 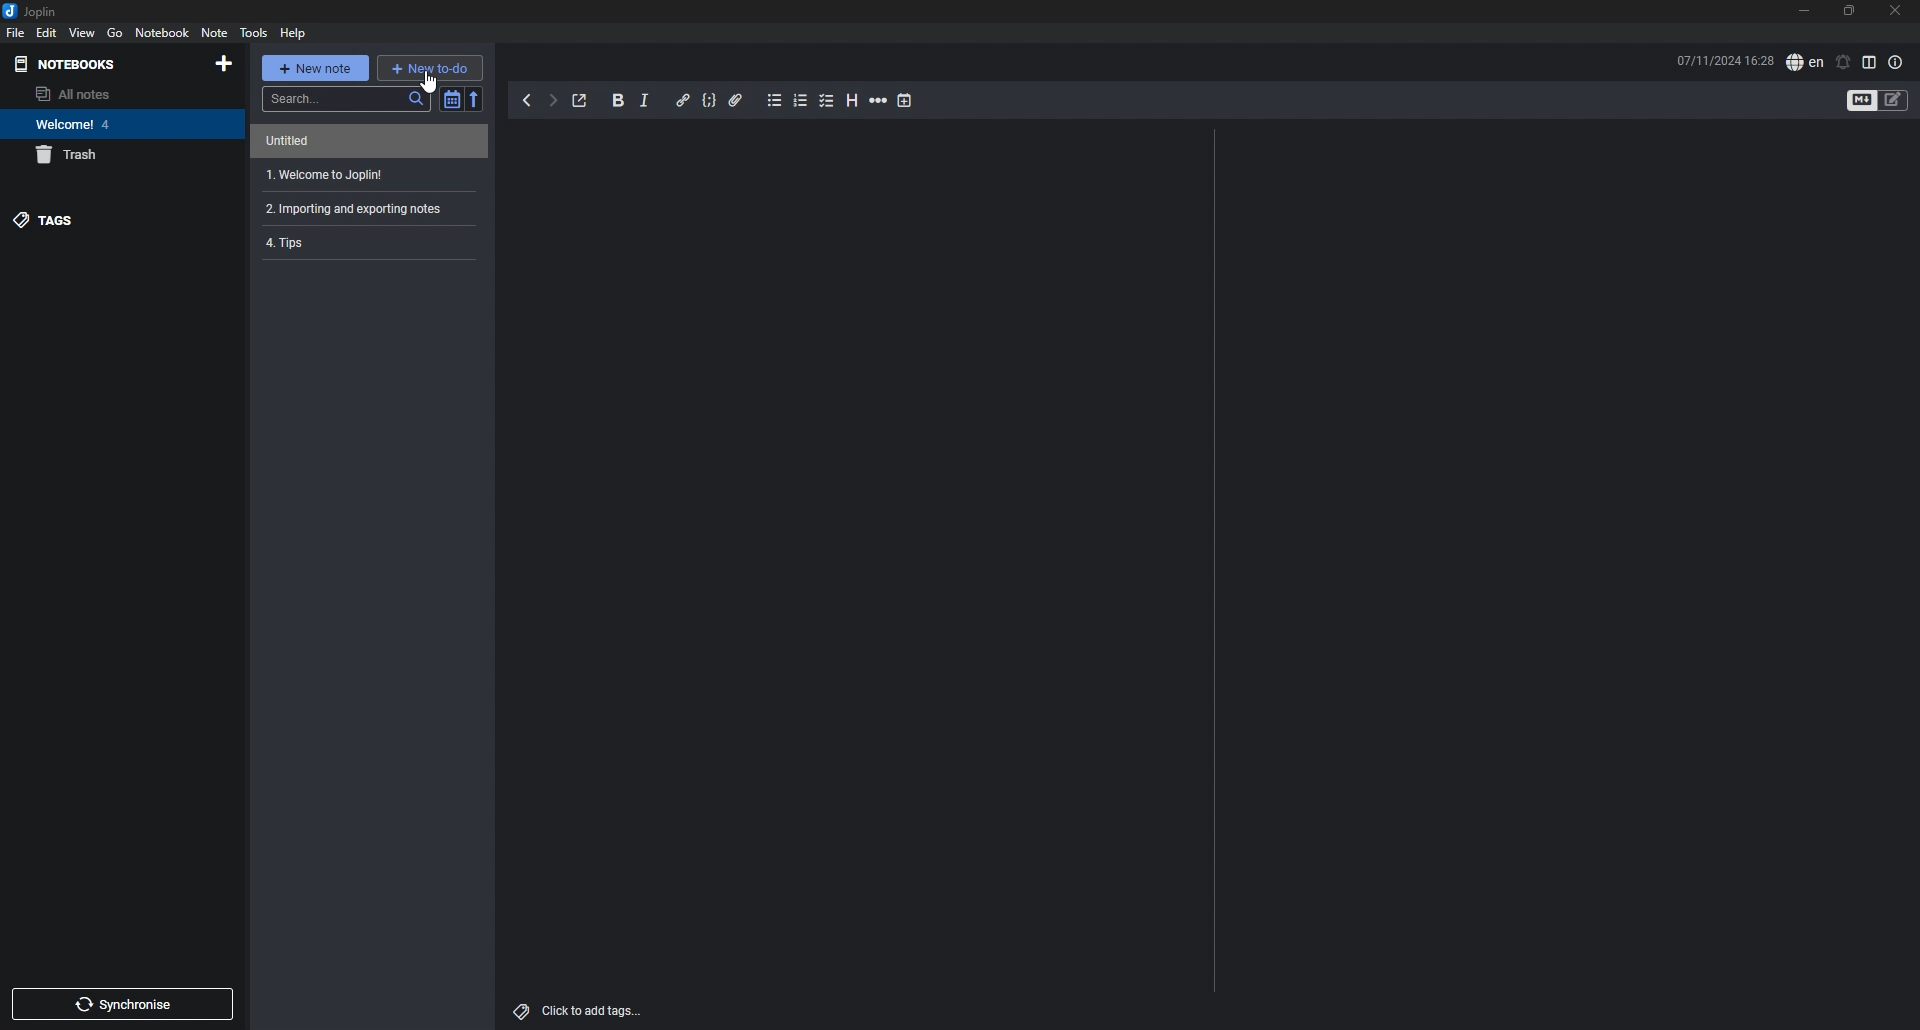 I want to click on minimize, so click(x=1802, y=10).